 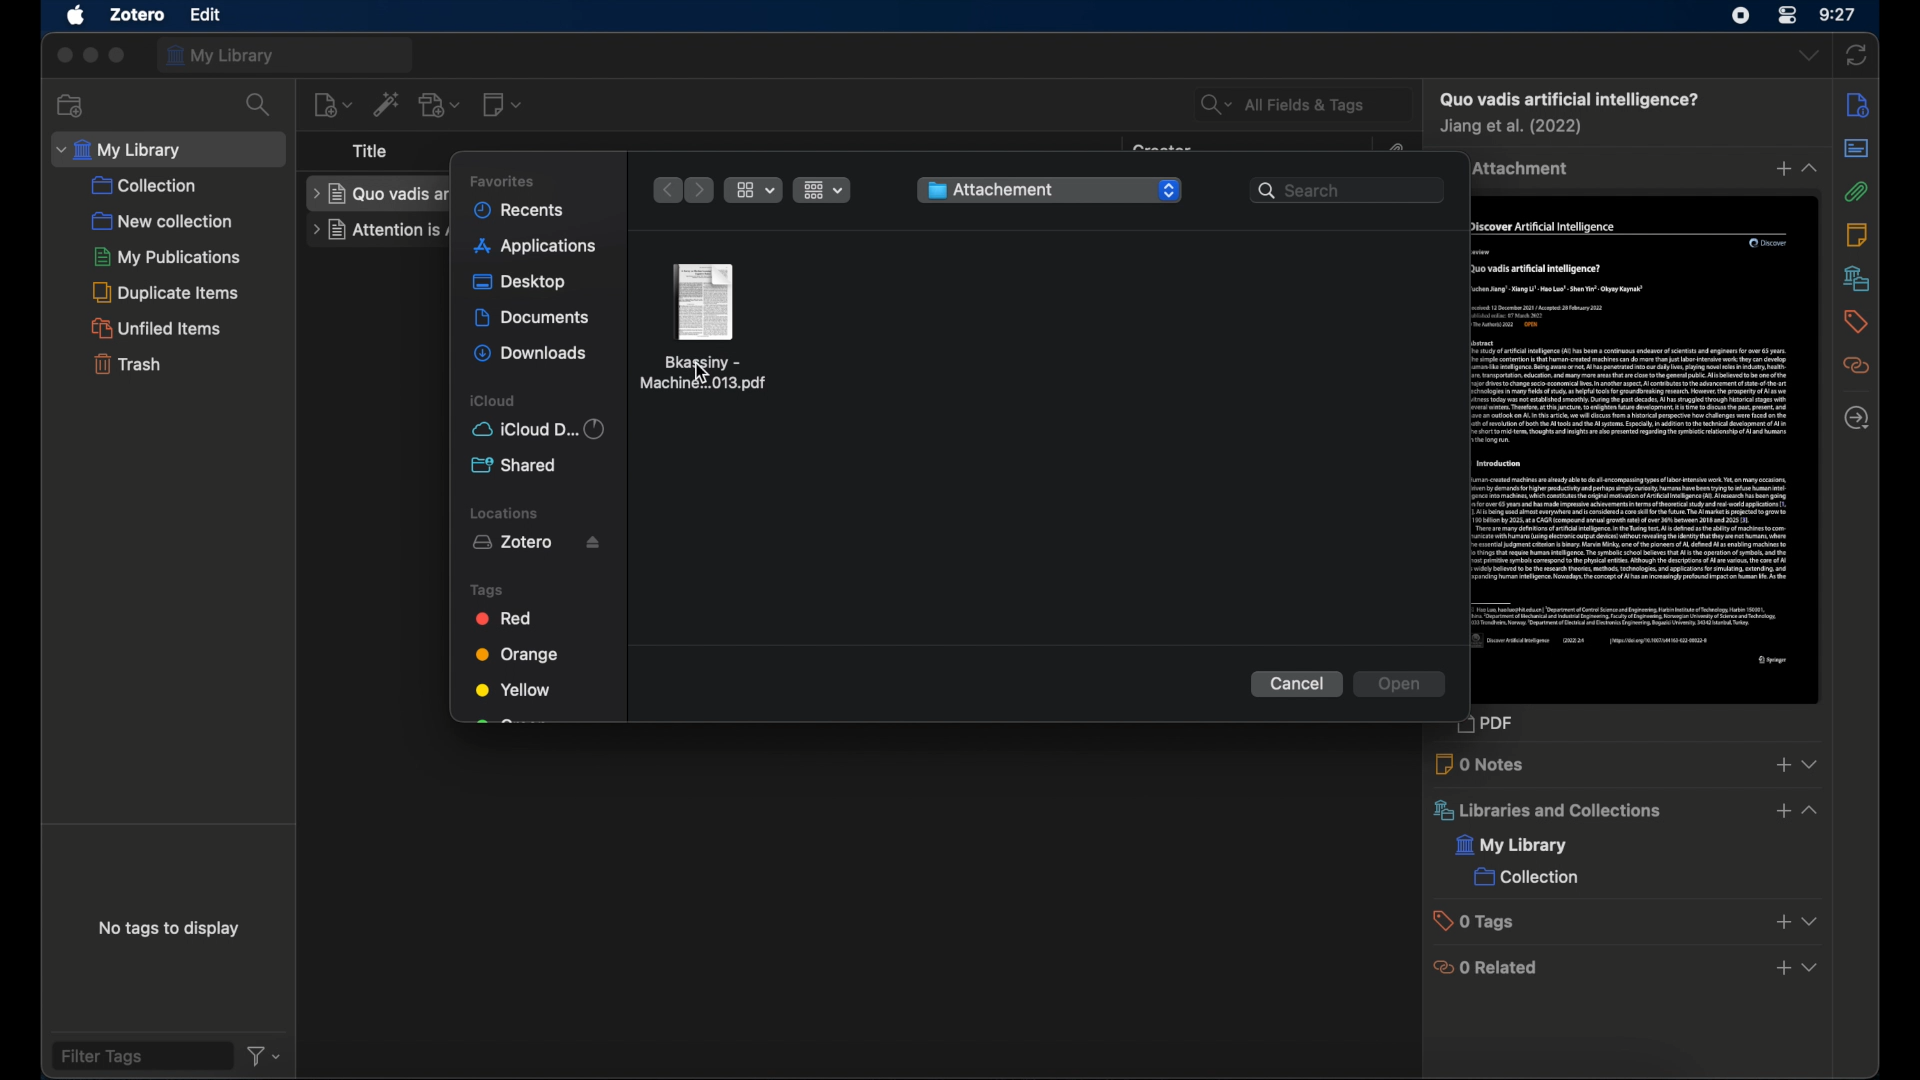 What do you see at coordinates (119, 57) in the screenshot?
I see `maximize` at bounding box center [119, 57].